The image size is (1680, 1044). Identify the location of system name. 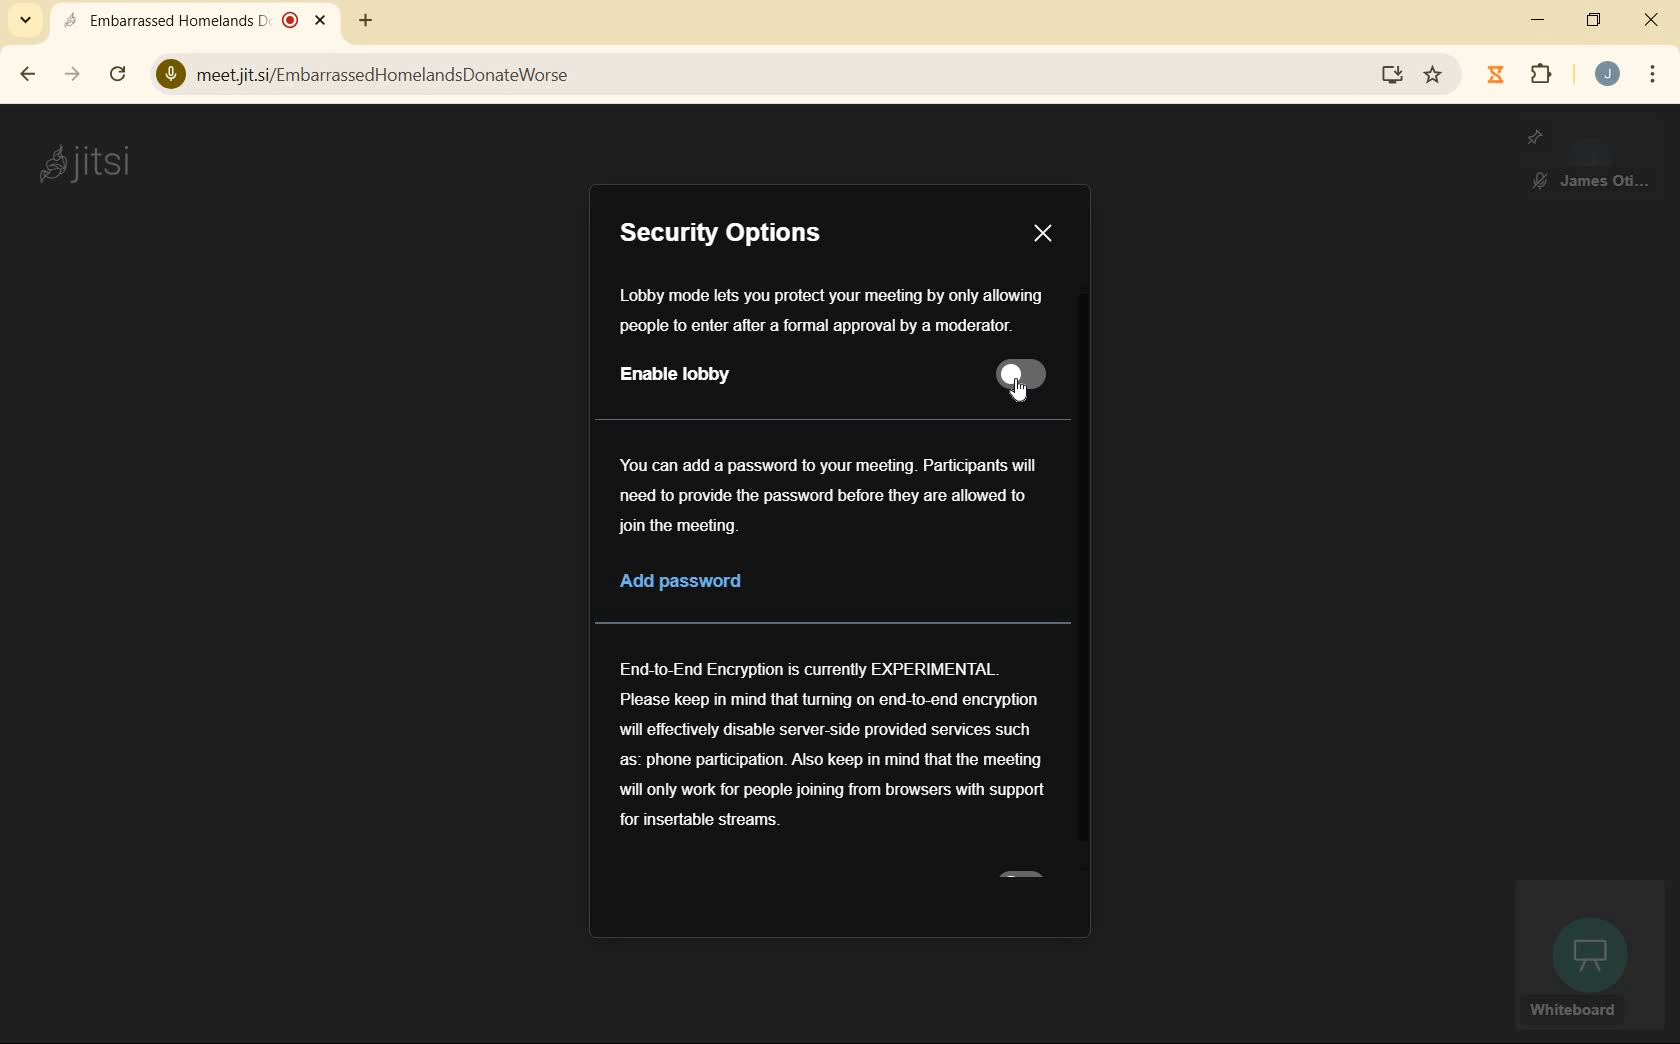
(85, 166).